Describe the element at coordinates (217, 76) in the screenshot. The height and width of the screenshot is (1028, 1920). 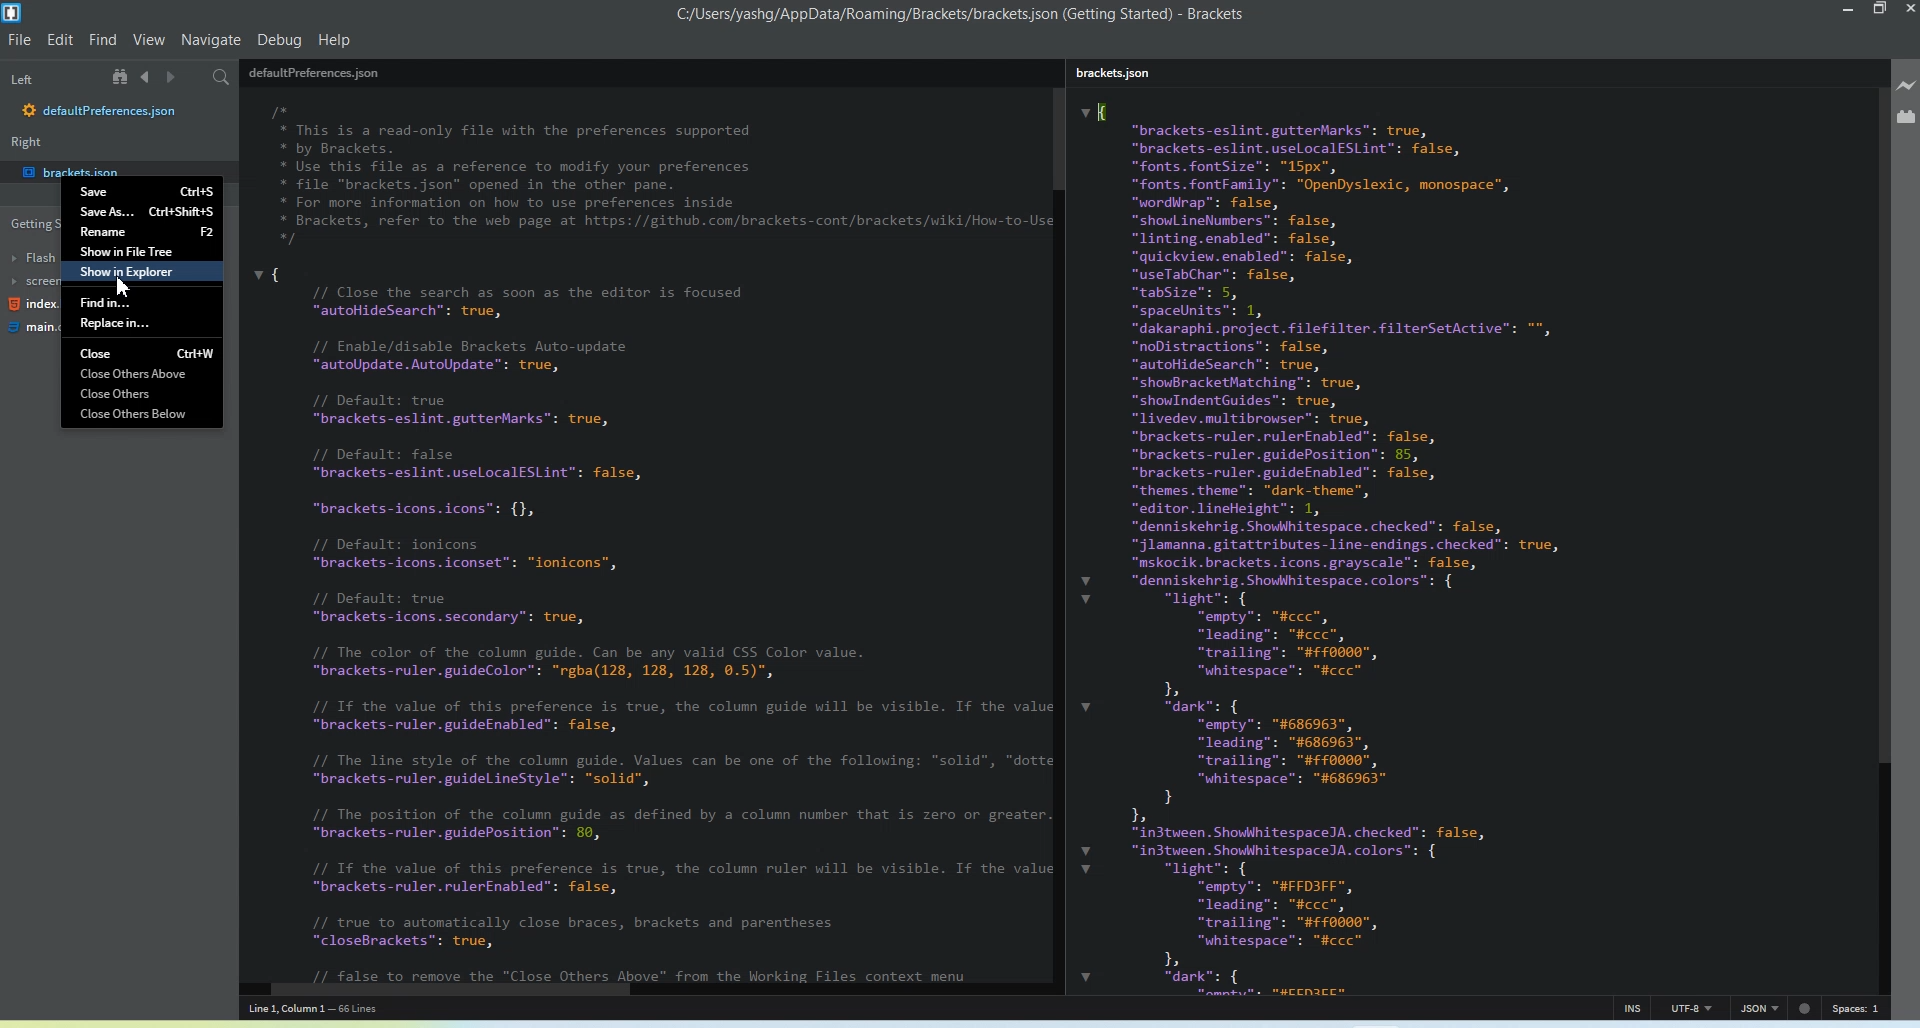
I see `Find in files` at that location.